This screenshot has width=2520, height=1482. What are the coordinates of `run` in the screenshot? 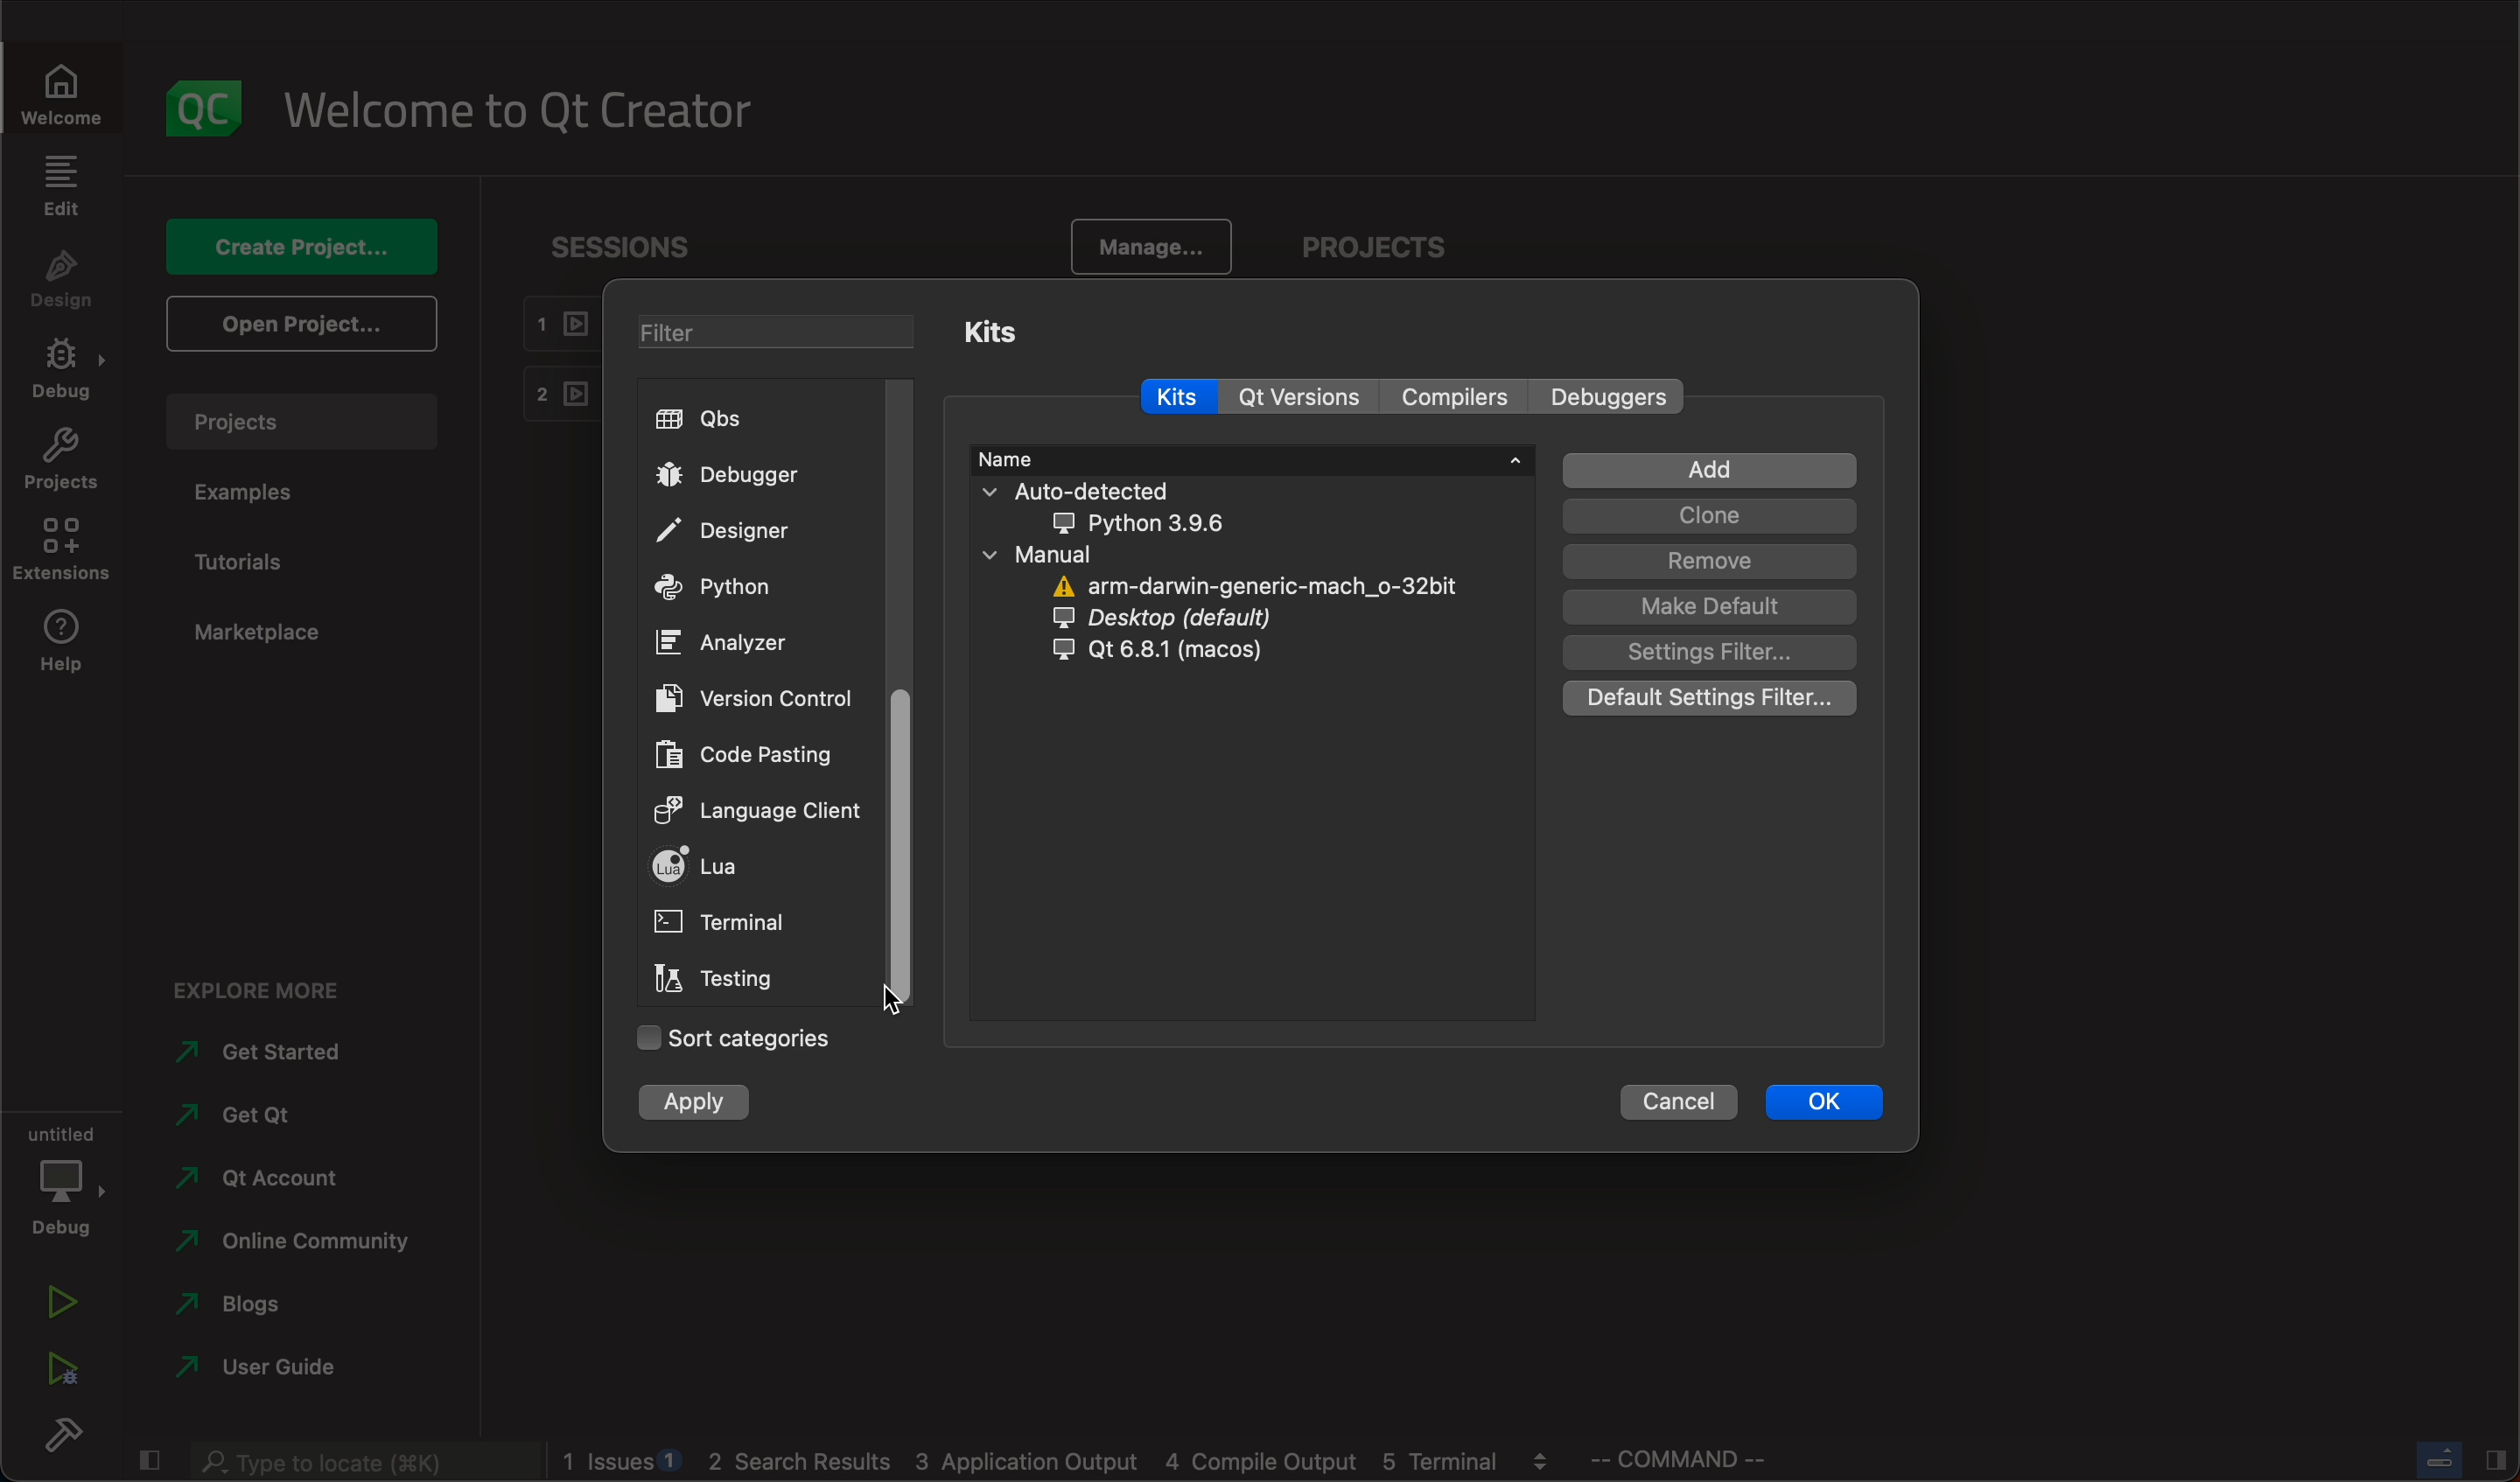 It's located at (64, 1300).